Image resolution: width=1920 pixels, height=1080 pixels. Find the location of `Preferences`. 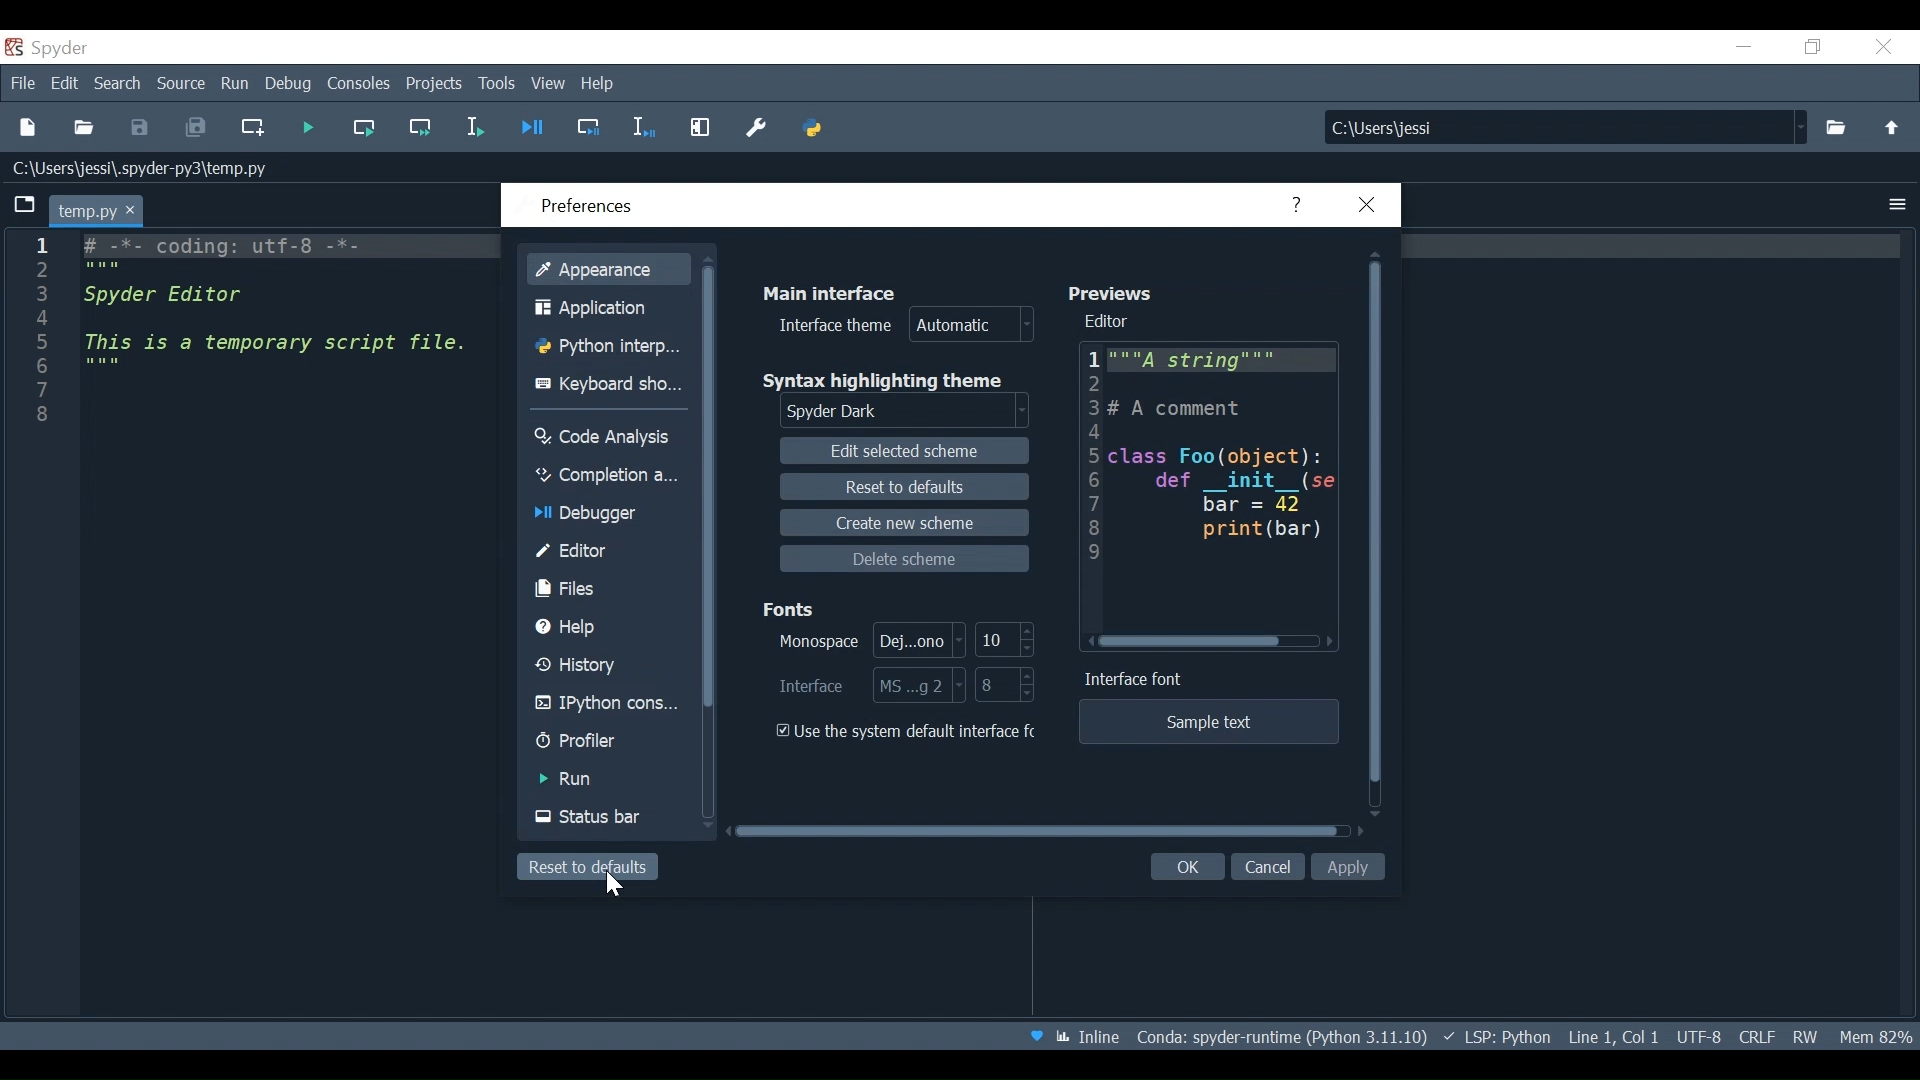

Preferences is located at coordinates (592, 206).